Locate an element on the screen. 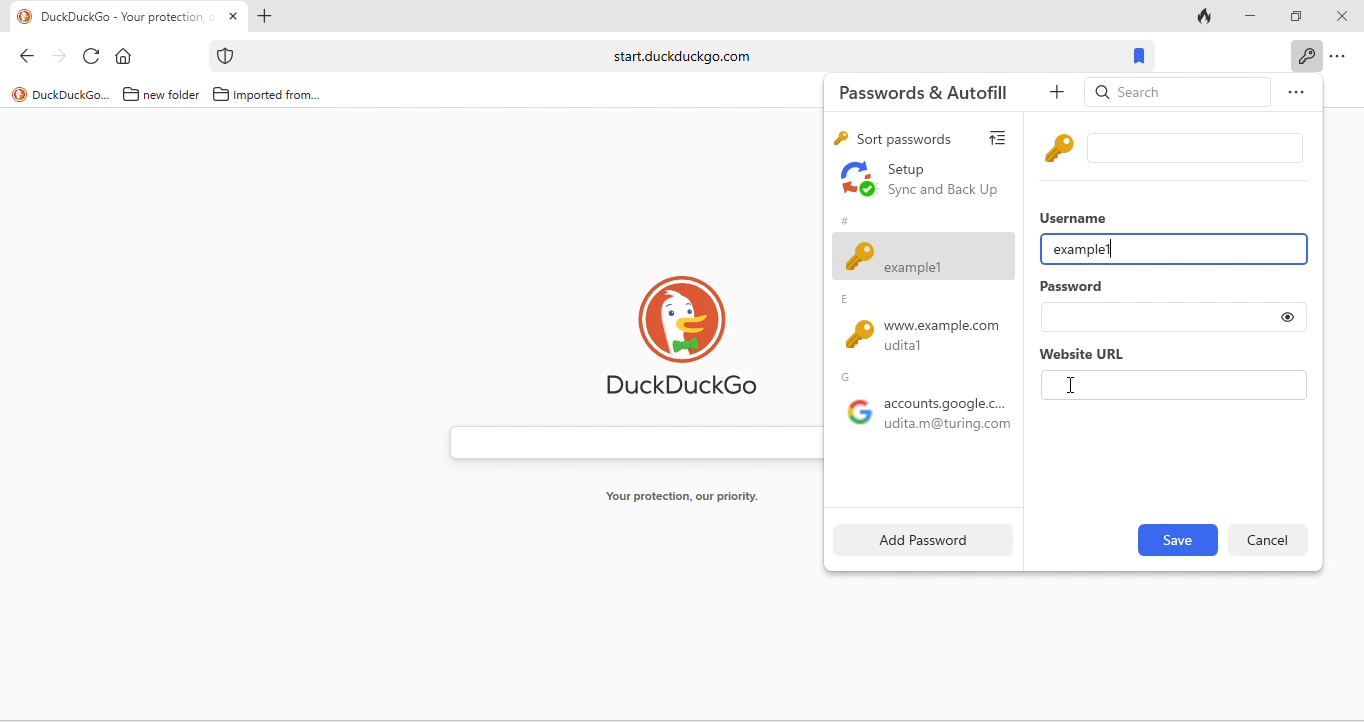 The image size is (1364, 722). maximize is located at coordinates (1292, 14).